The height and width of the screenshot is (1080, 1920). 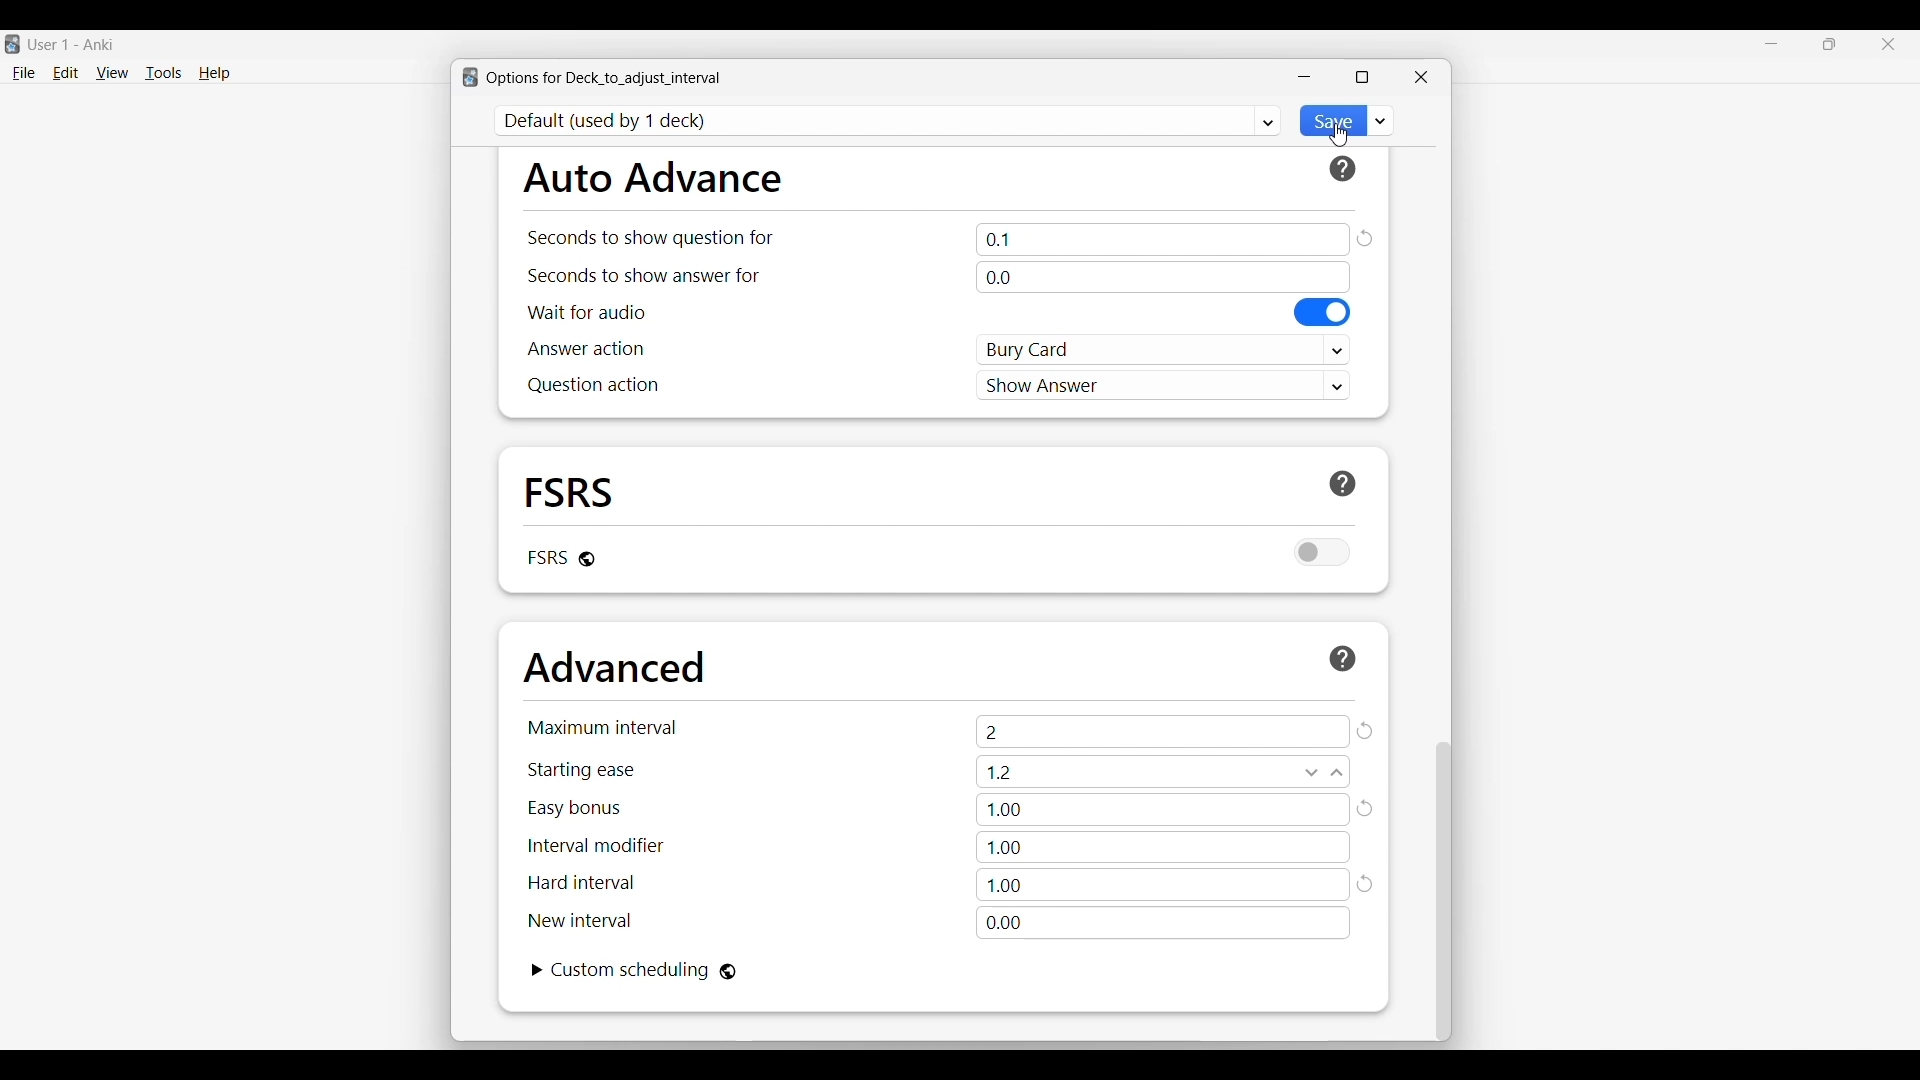 What do you see at coordinates (214, 74) in the screenshot?
I see `Help menu` at bounding box center [214, 74].